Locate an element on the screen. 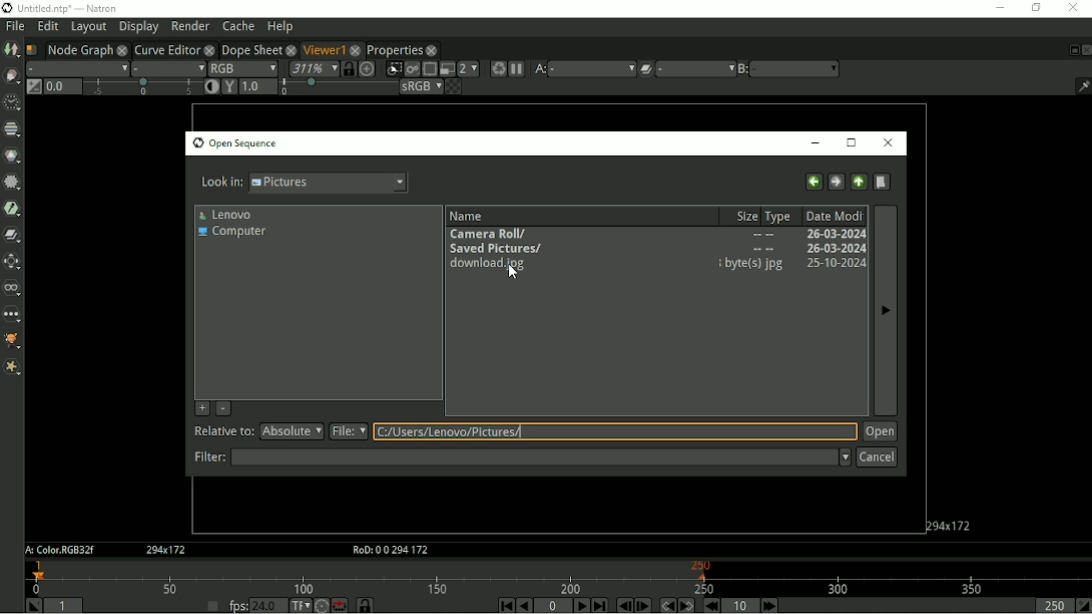 The image size is (1092, 614). Frame Increment is located at coordinates (738, 605).